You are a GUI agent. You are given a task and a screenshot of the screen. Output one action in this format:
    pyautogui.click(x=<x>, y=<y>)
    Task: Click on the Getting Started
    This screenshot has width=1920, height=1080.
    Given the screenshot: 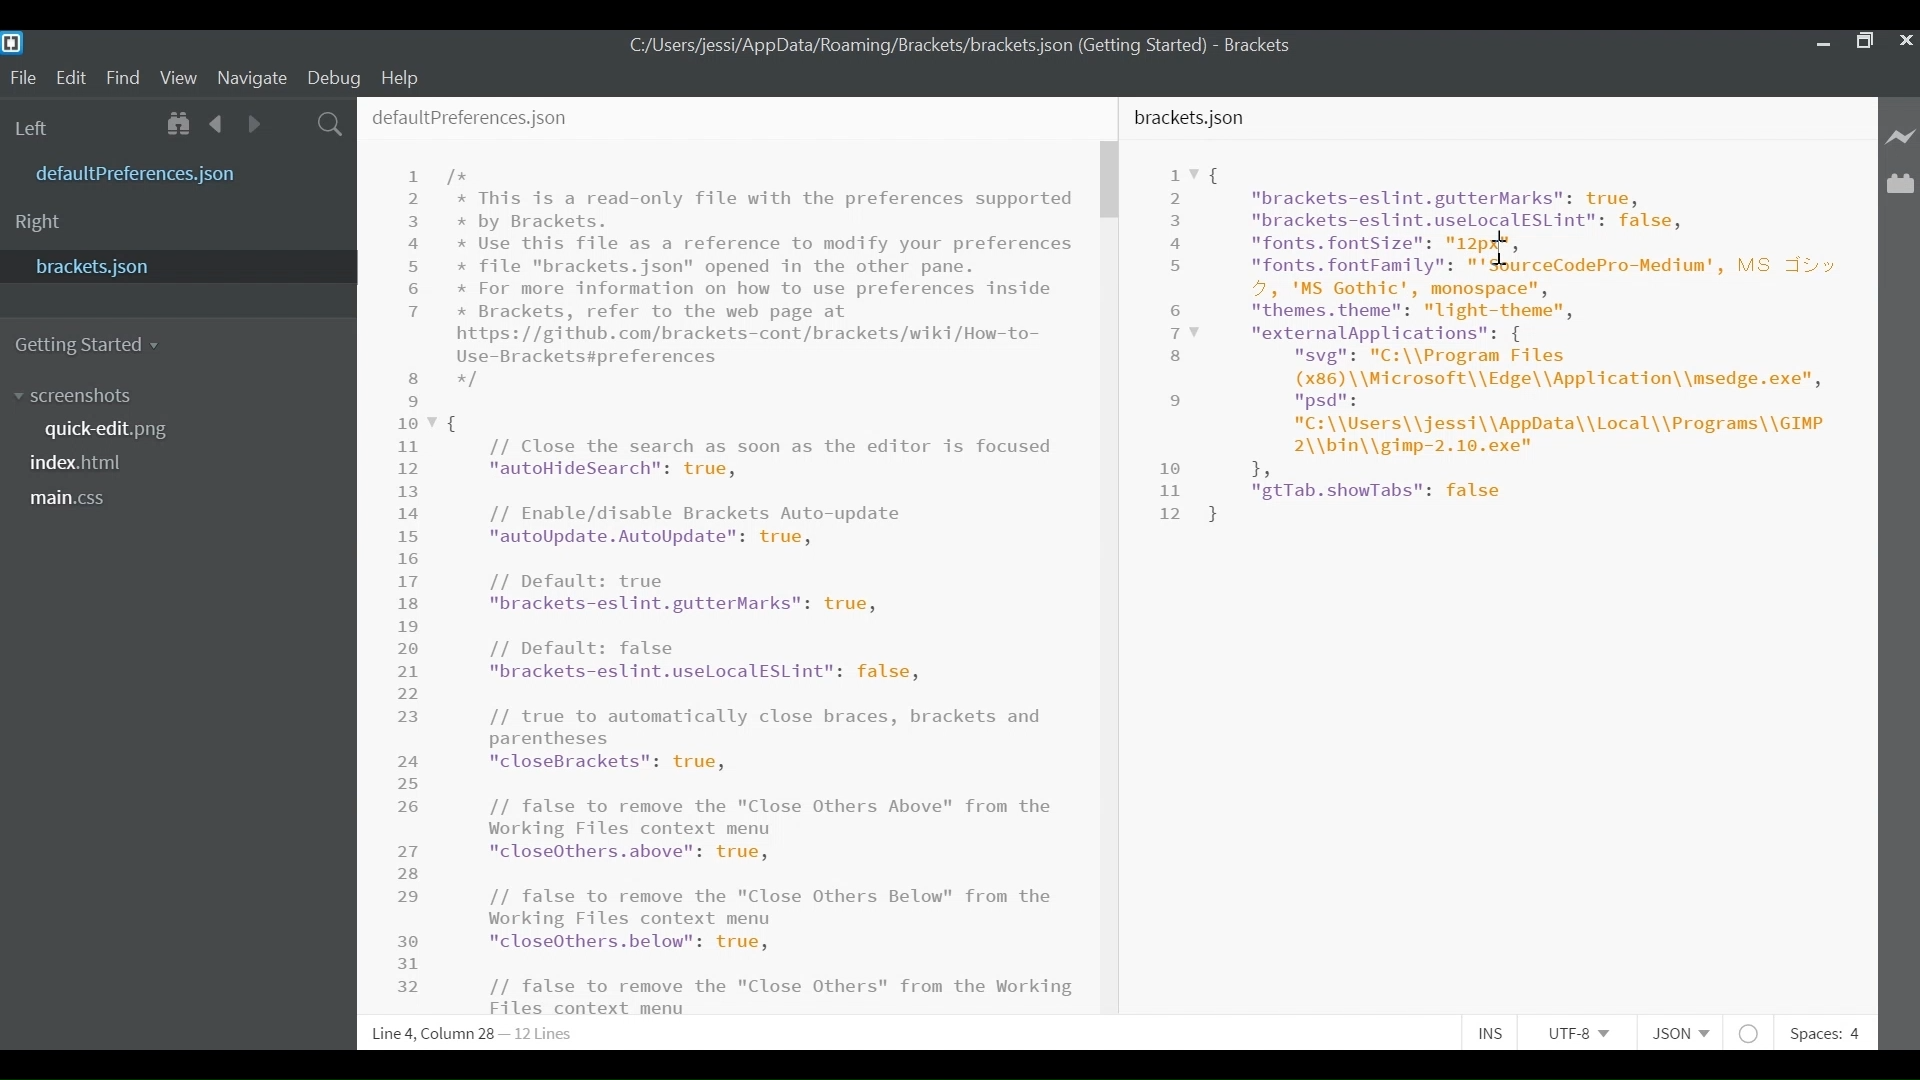 What is the action you would take?
    pyautogui.click(x=91, y=342)
    